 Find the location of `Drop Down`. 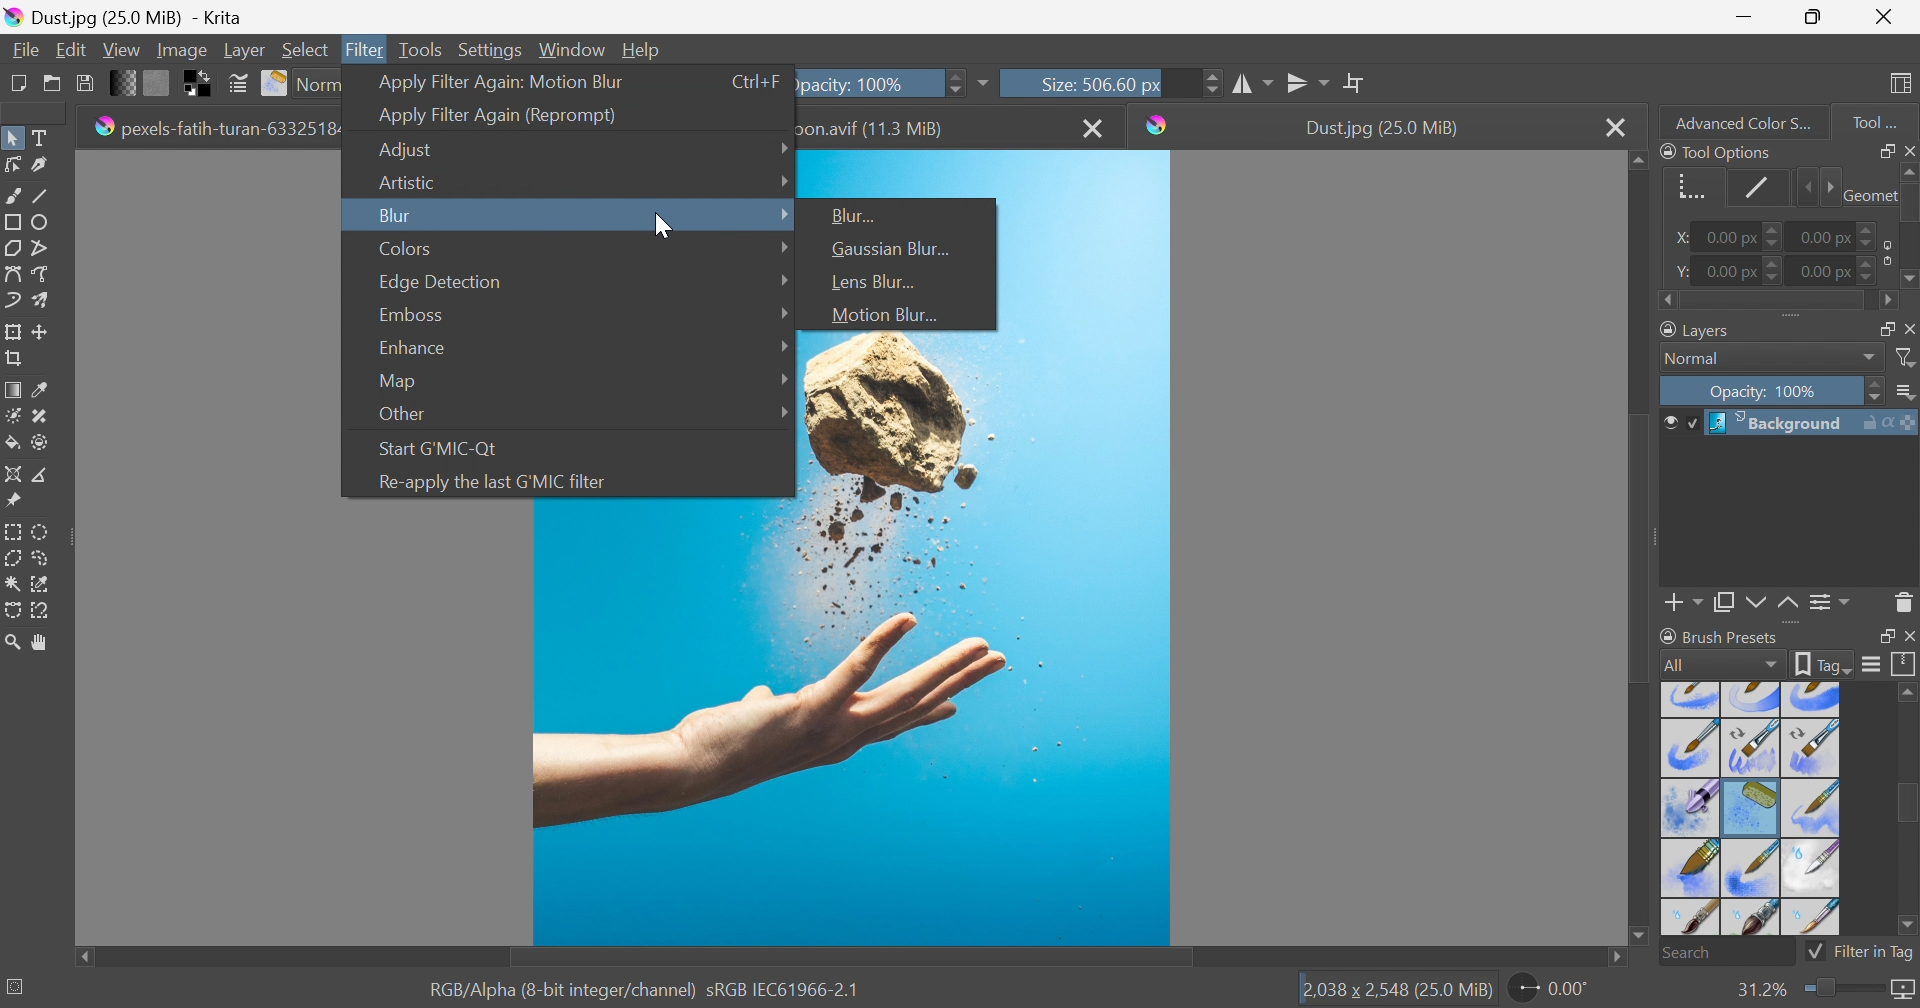

Drop Down is located at coordinates (785, 314).